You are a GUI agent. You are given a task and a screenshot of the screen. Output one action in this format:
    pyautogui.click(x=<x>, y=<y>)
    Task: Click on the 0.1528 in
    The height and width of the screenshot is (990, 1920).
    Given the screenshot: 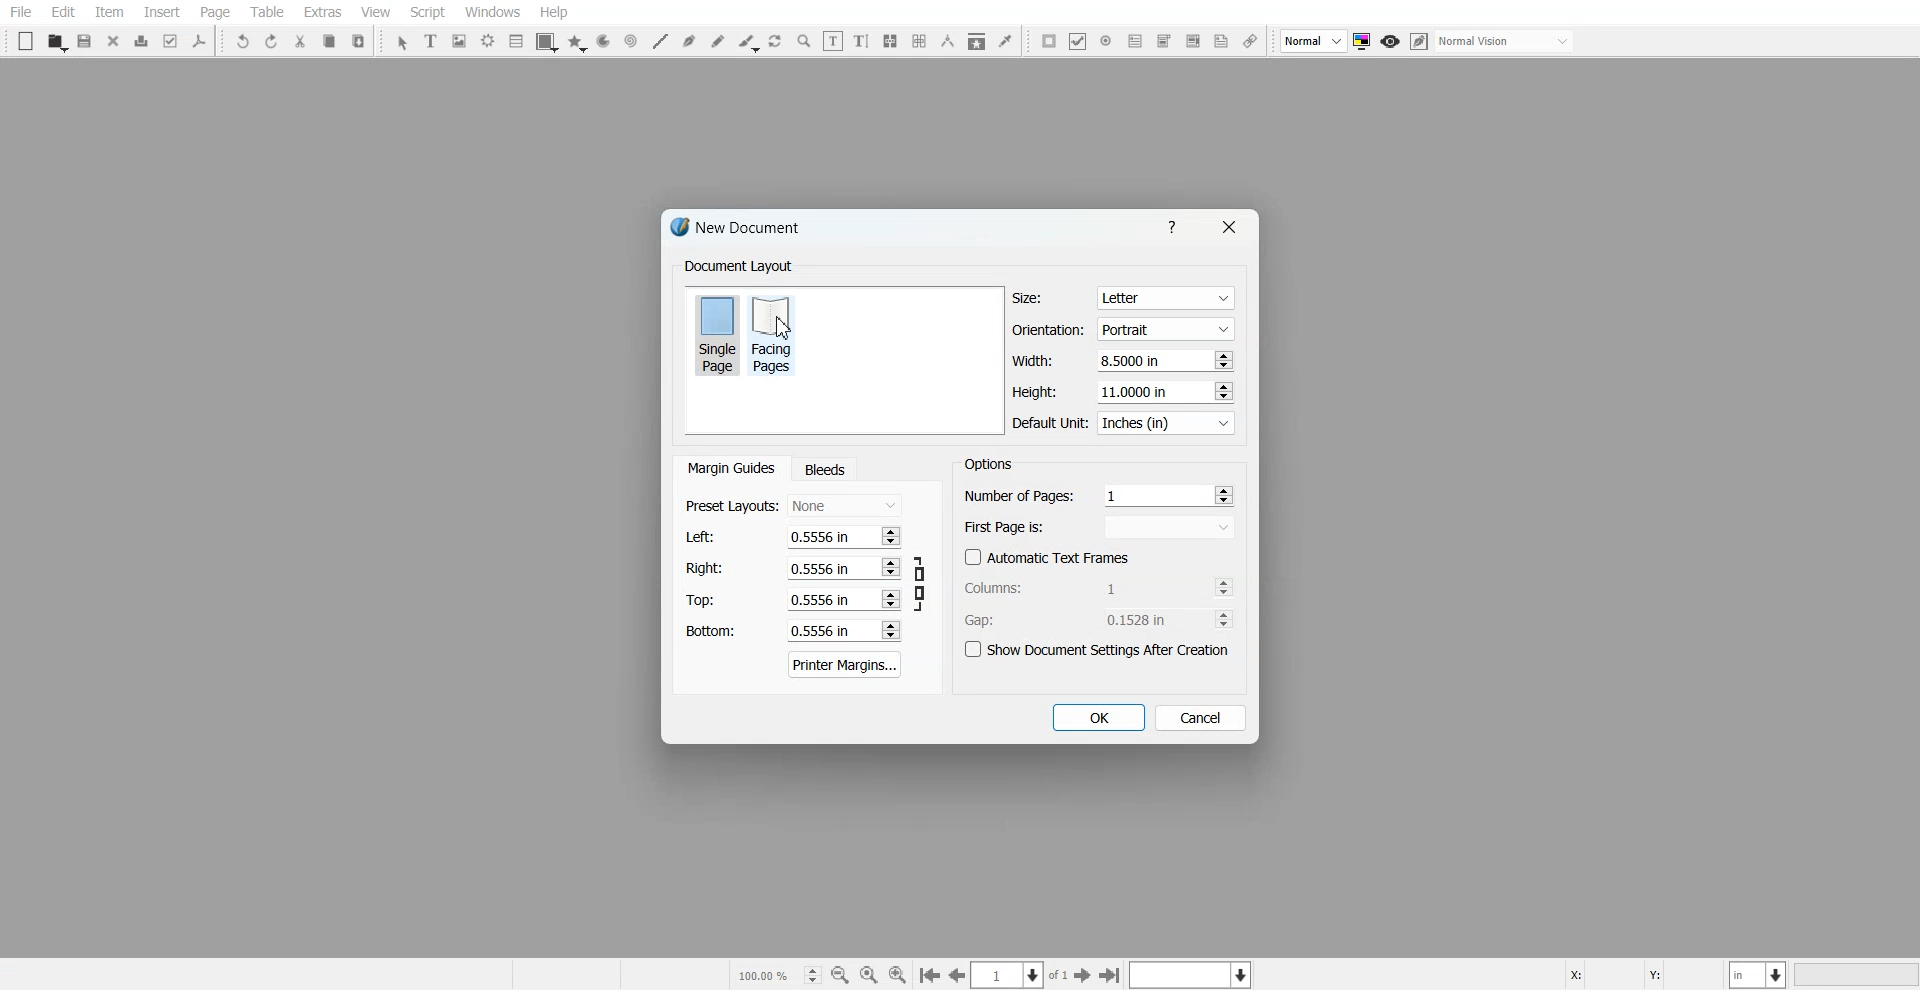 What is the action you would take?
    pyautogui.click(x=1143, y=619)
    